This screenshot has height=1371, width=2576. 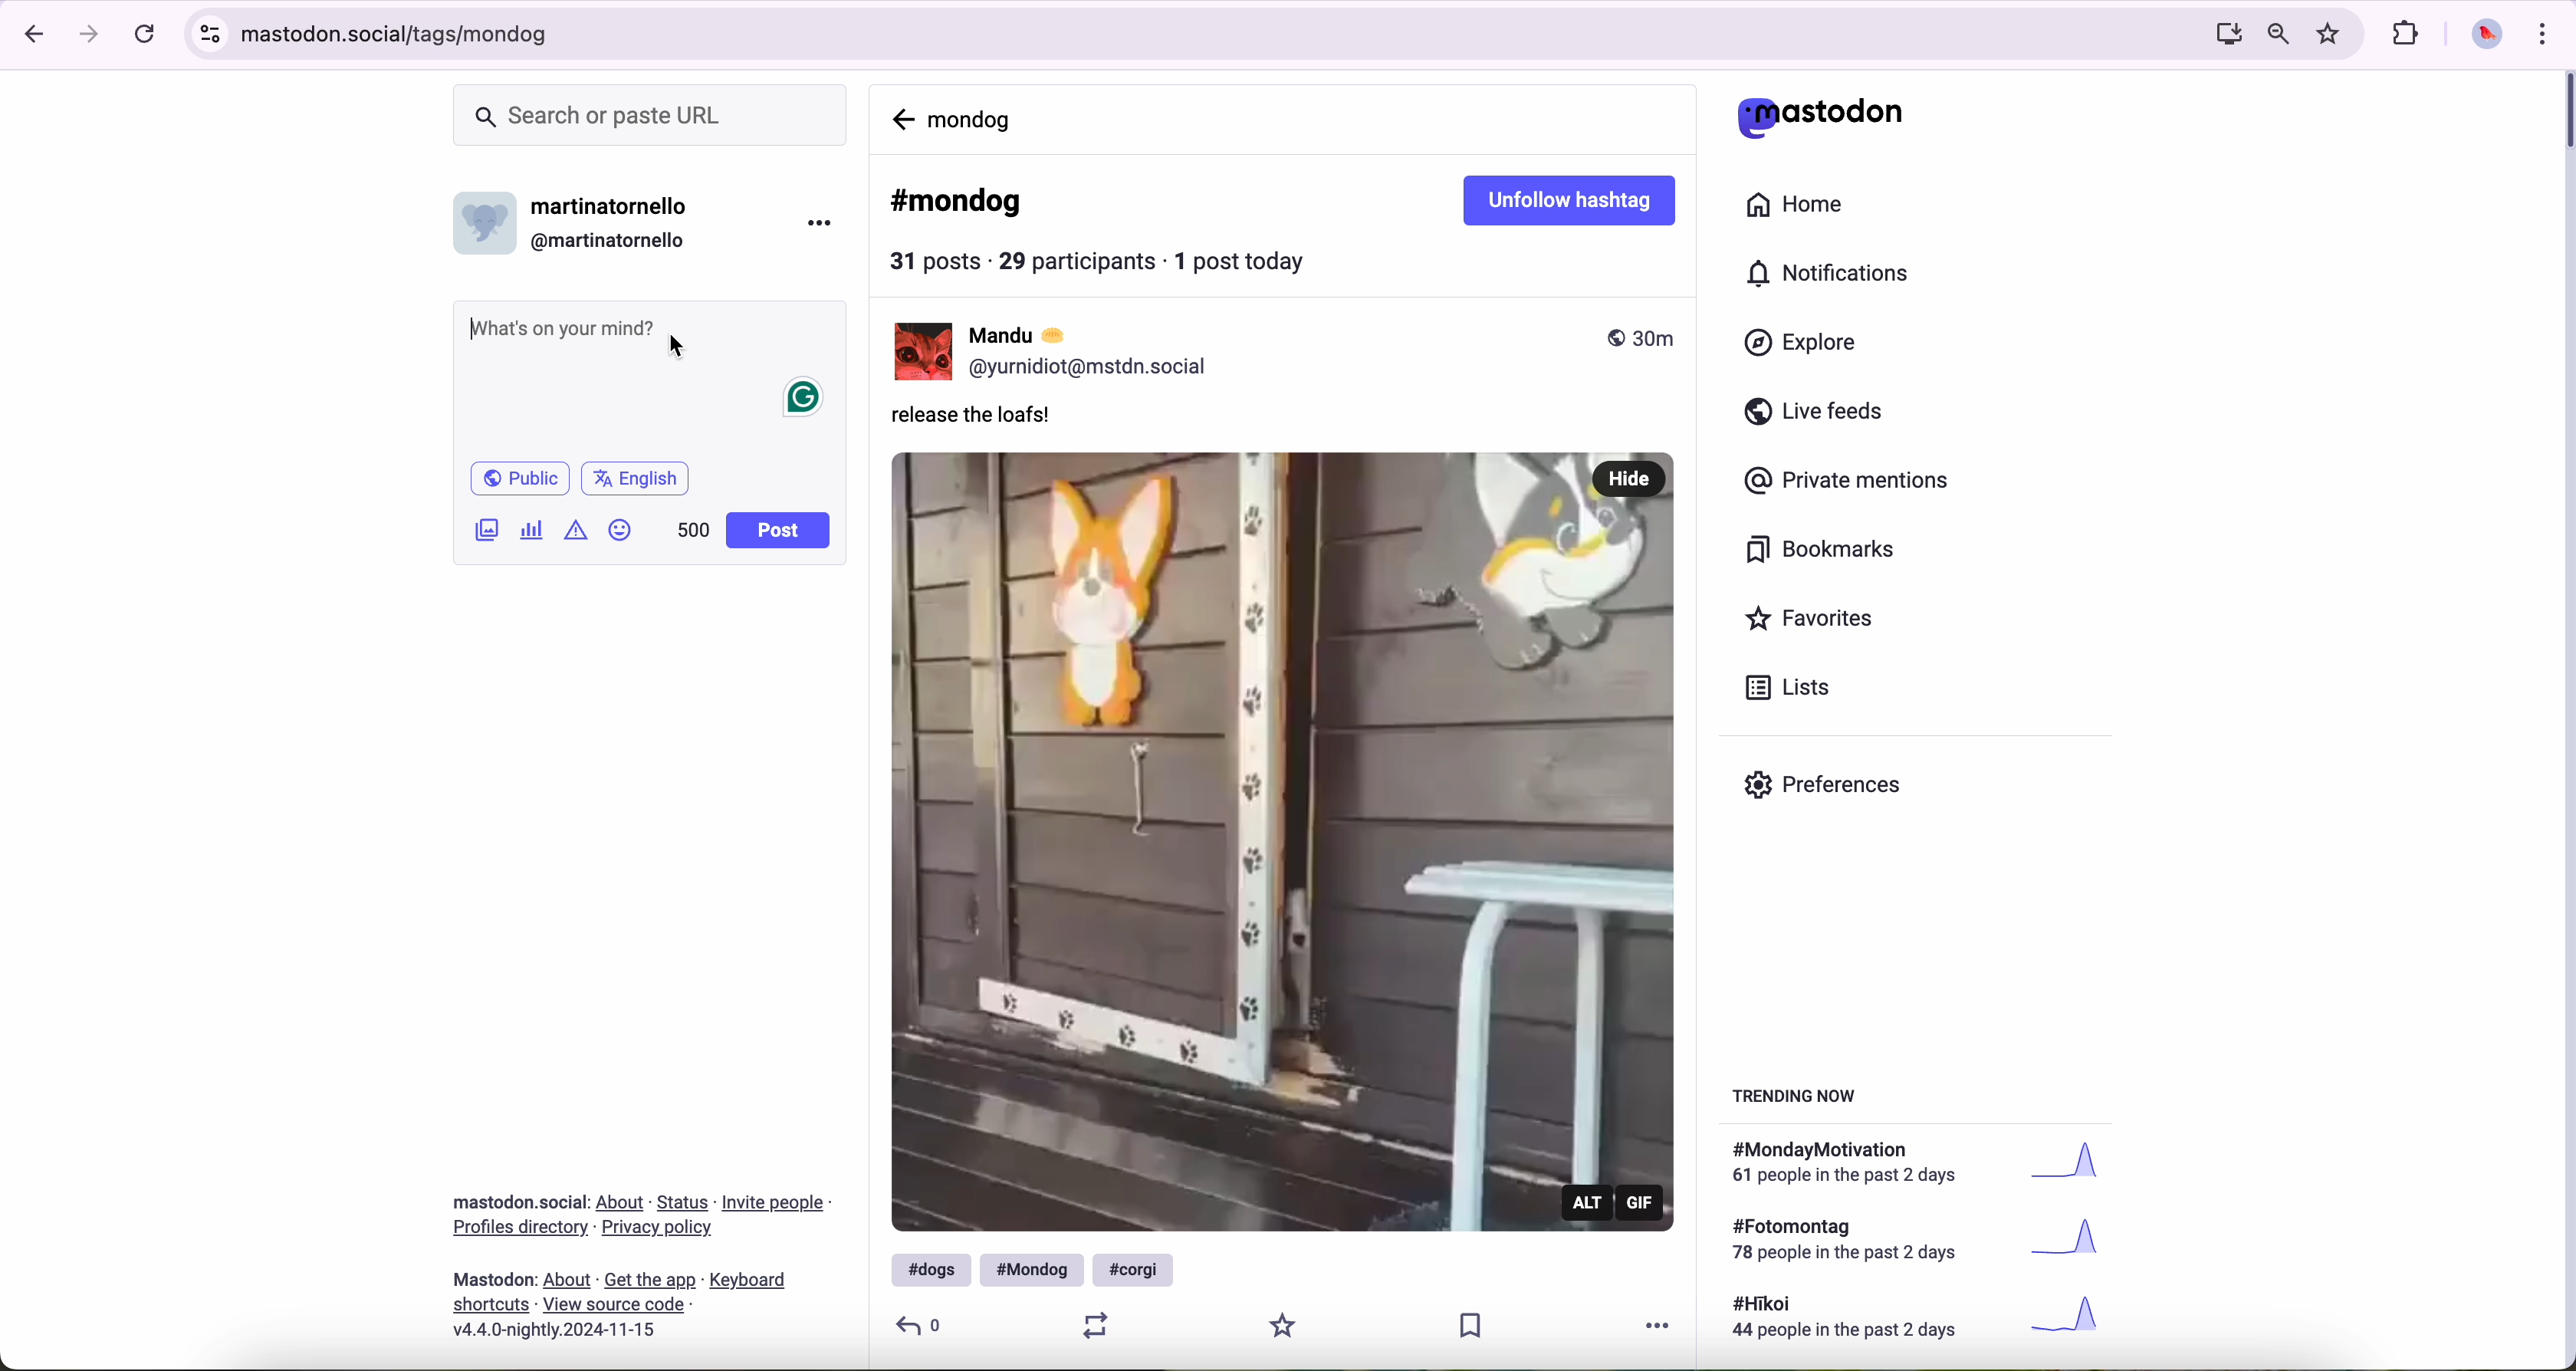 I want to click on link, so click(x=492, y=1306).